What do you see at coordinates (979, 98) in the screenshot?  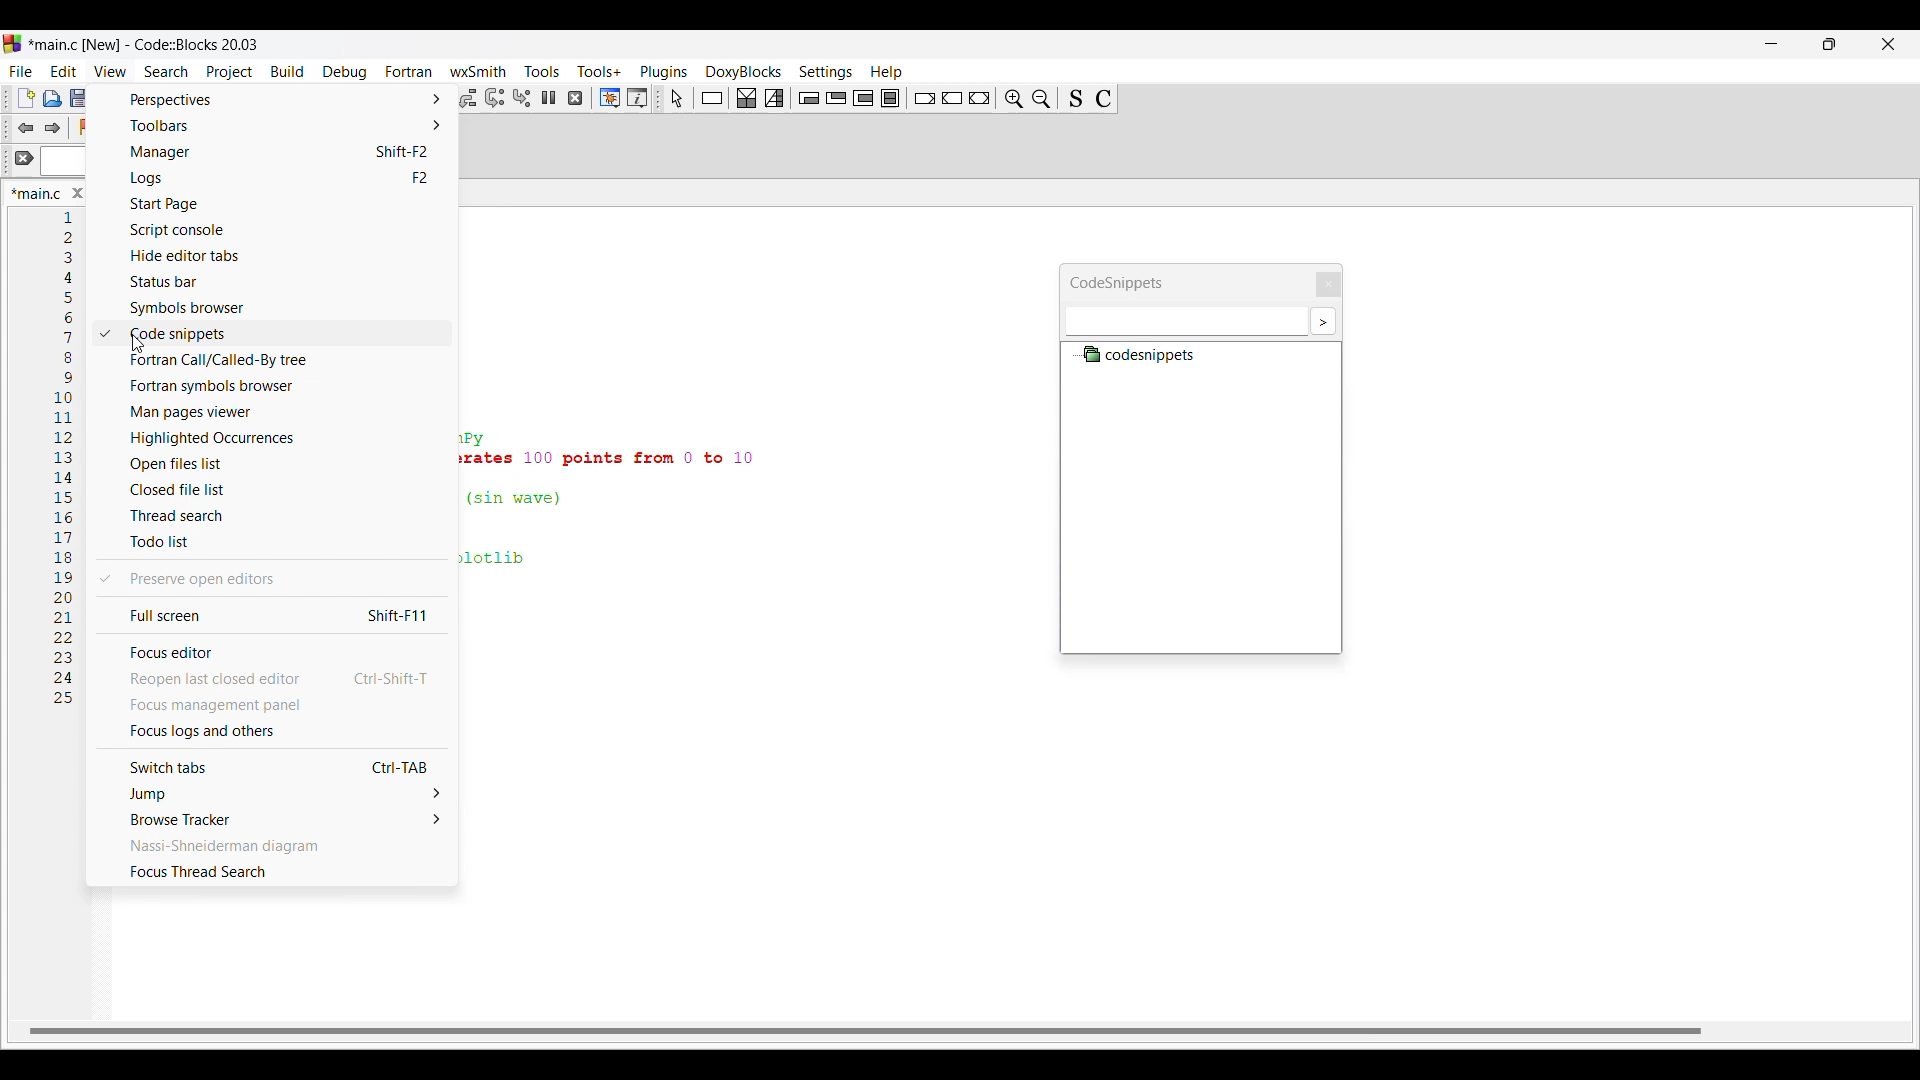 I see `Return instruction` at bounding box center [979, 98].